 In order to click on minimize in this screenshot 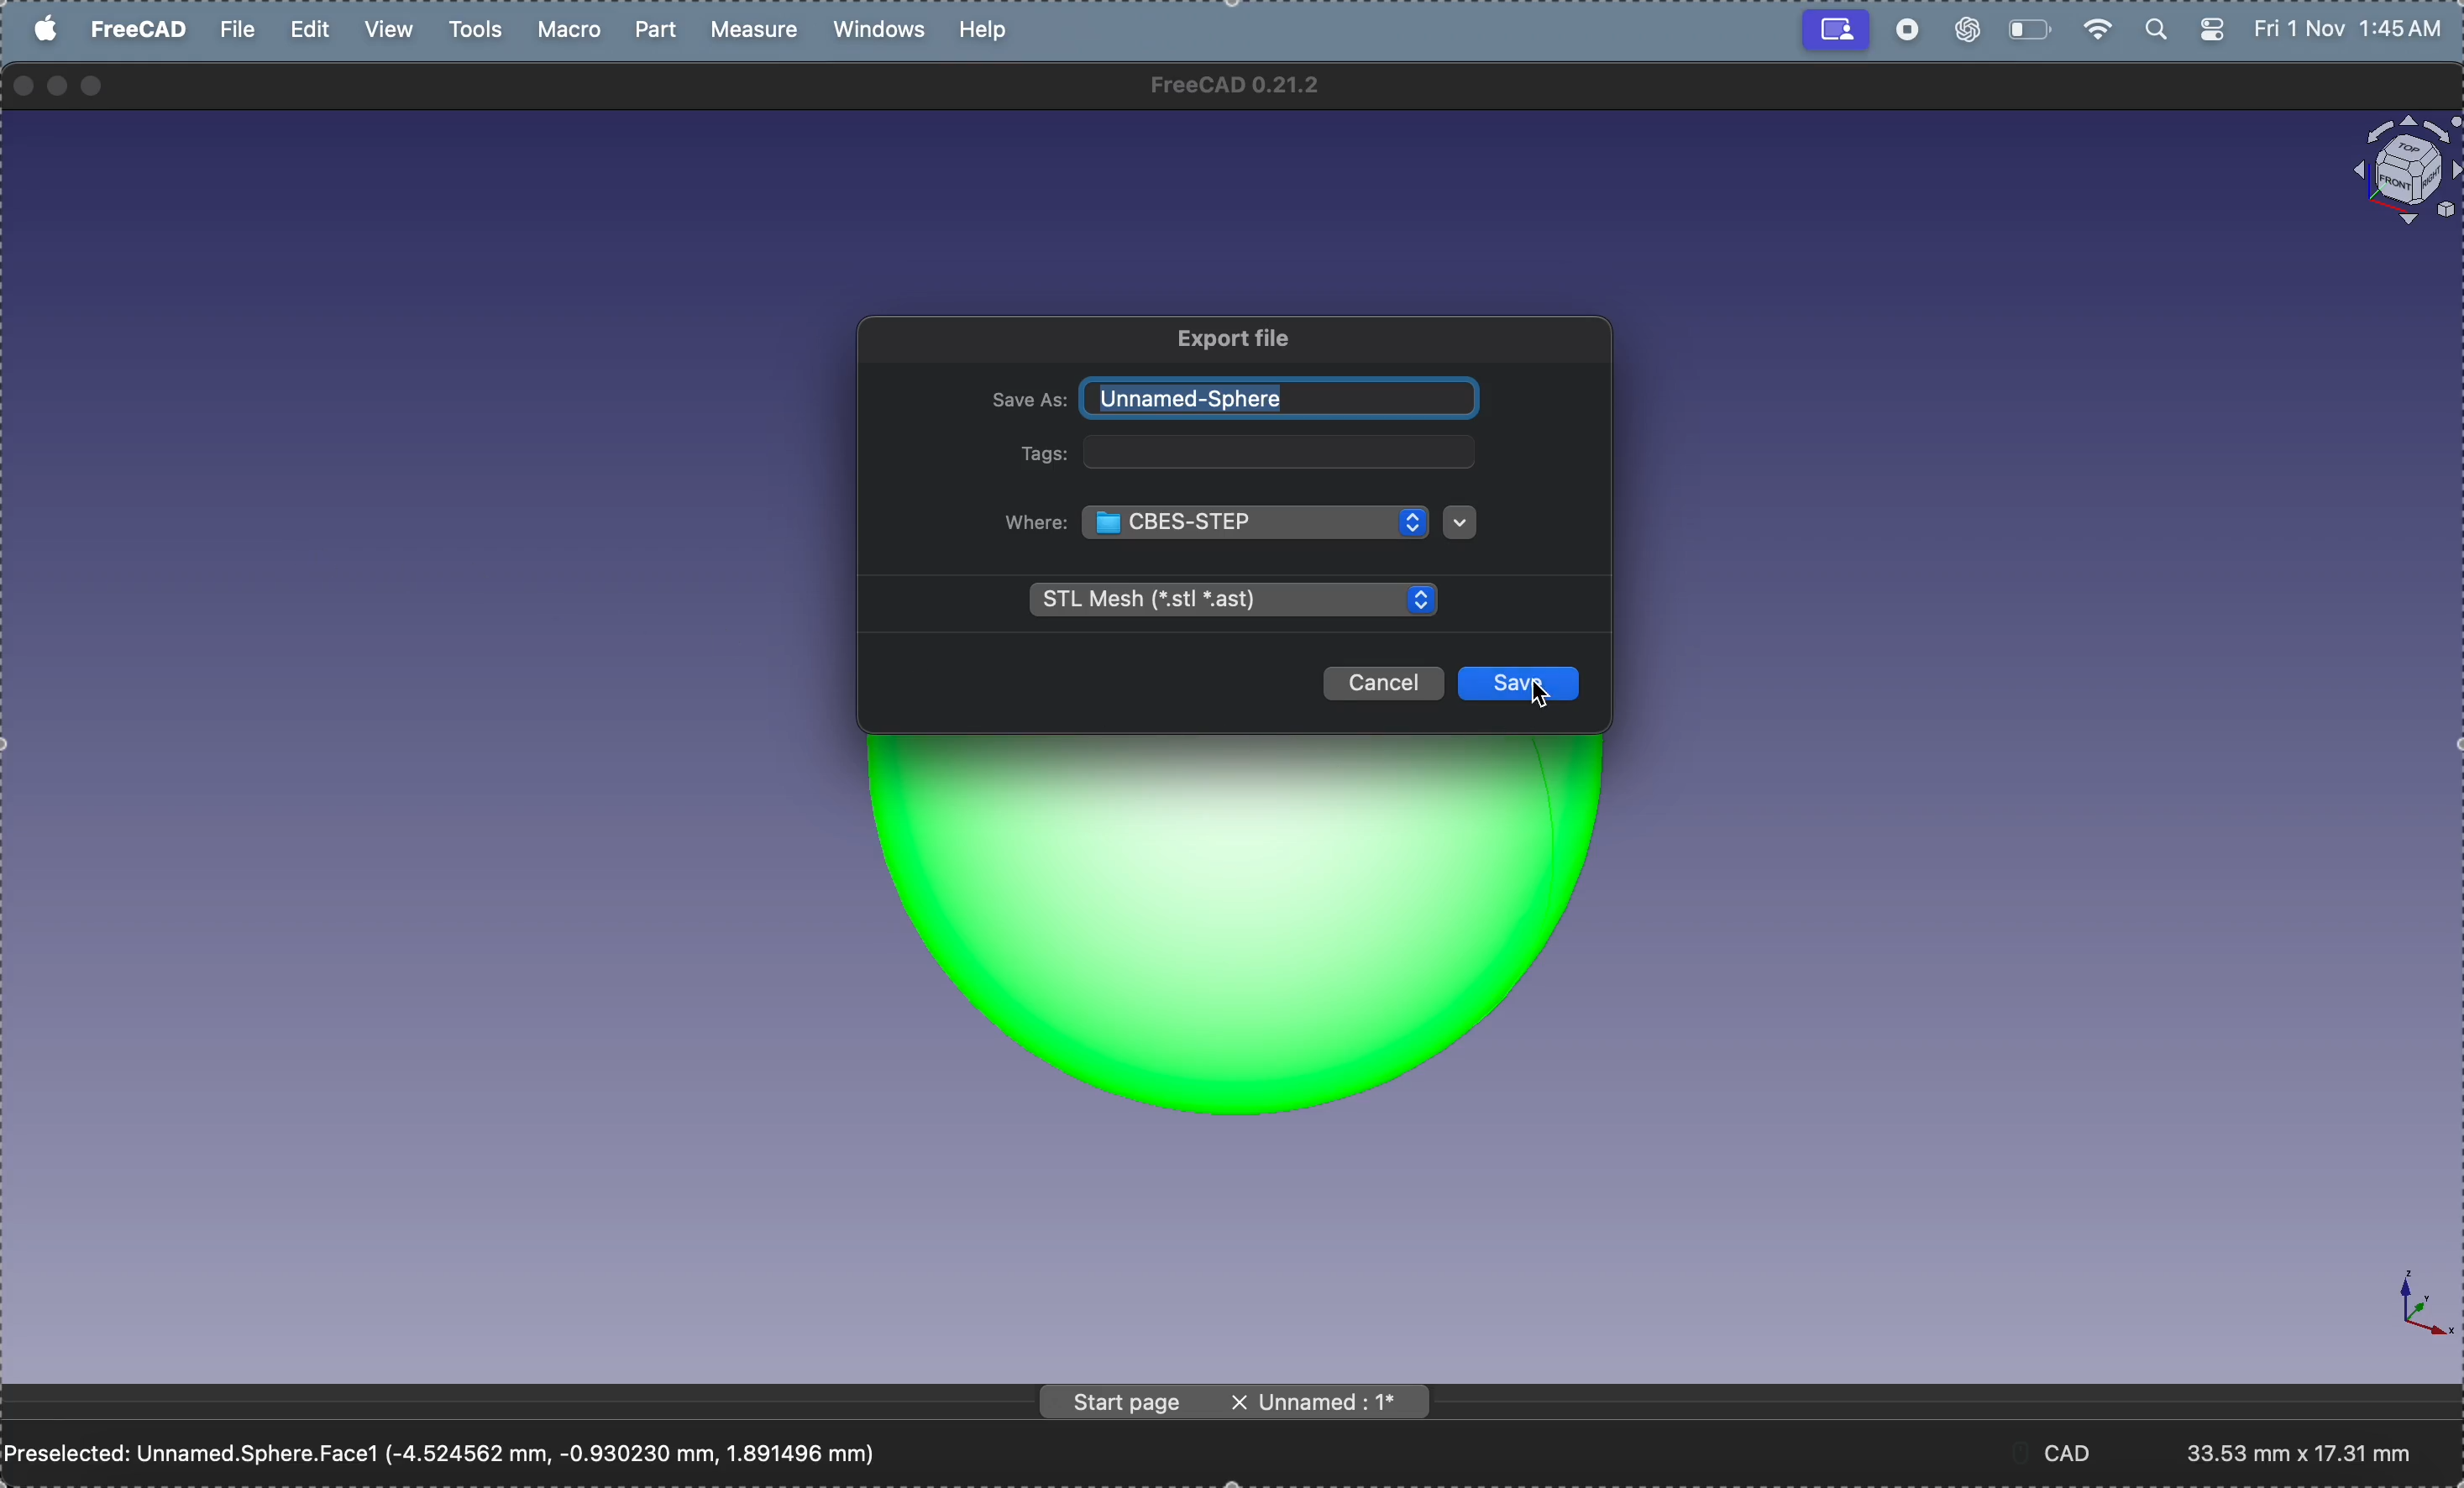, I will do `click(58, 85)`.